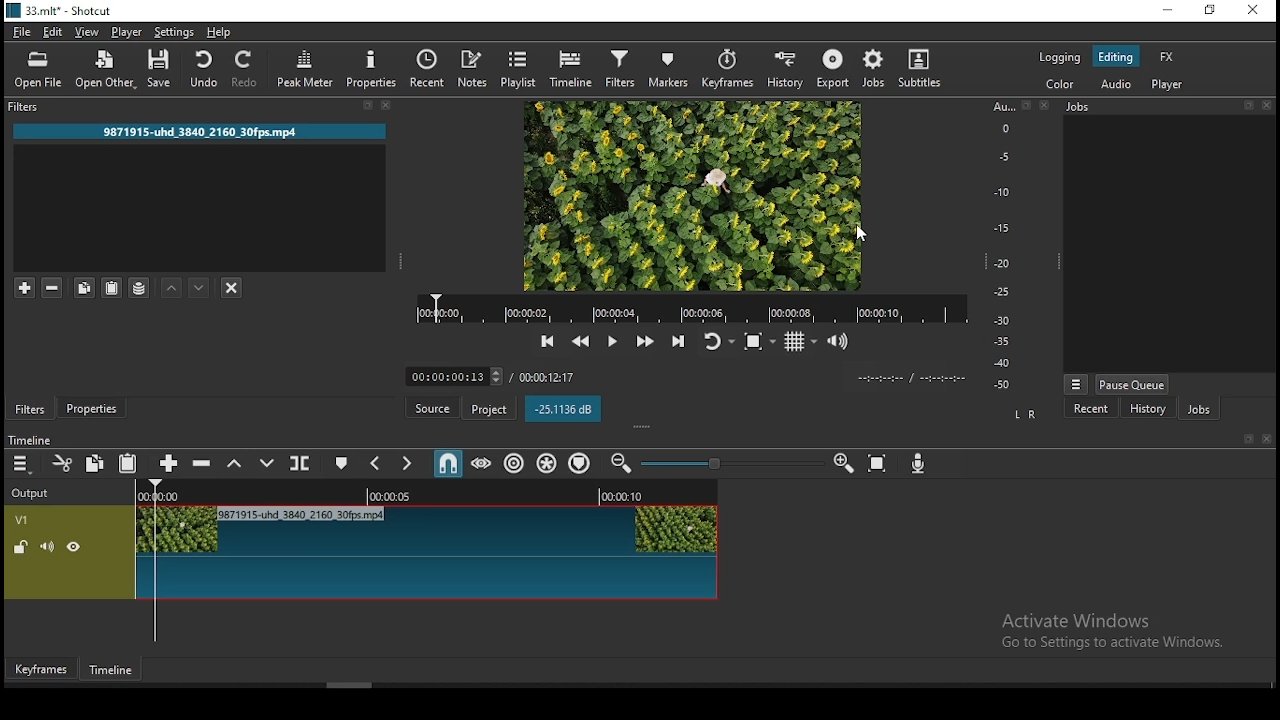 This screenshot has height=720, width=1280. Describe the element at coordinates (424, 554) in the screenshot. I see `video track` at that location.